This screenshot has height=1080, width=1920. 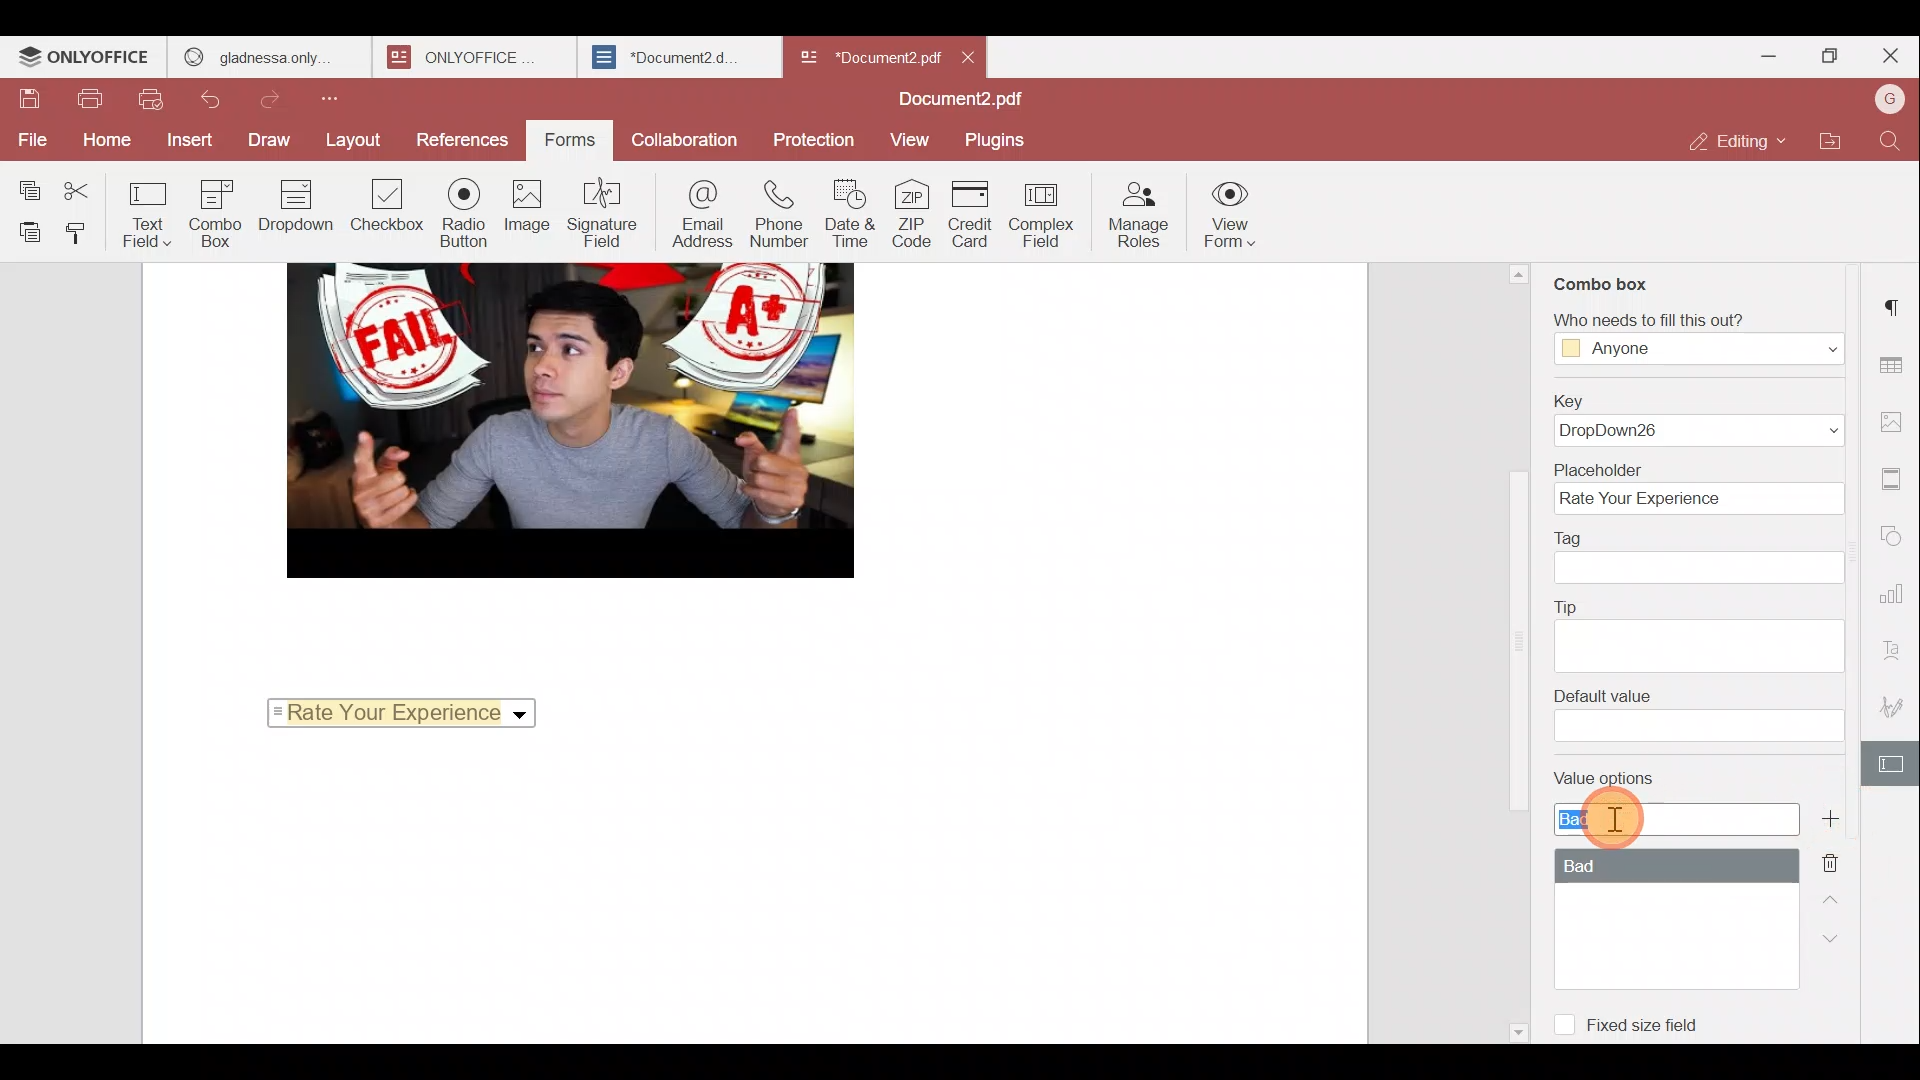 What do you see at coordinates (1890, 56) in the screenshot?
I see `Close` at bounding box center [1890, 56].